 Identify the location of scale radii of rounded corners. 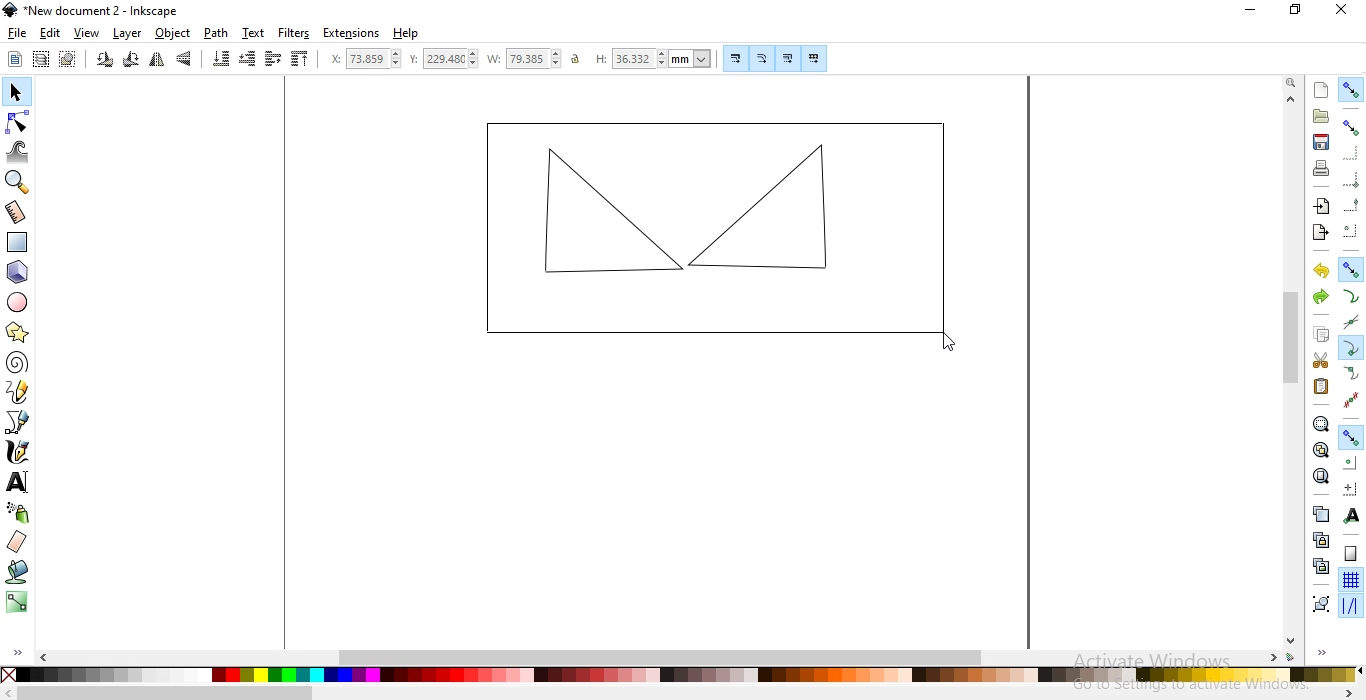
(762, 58).